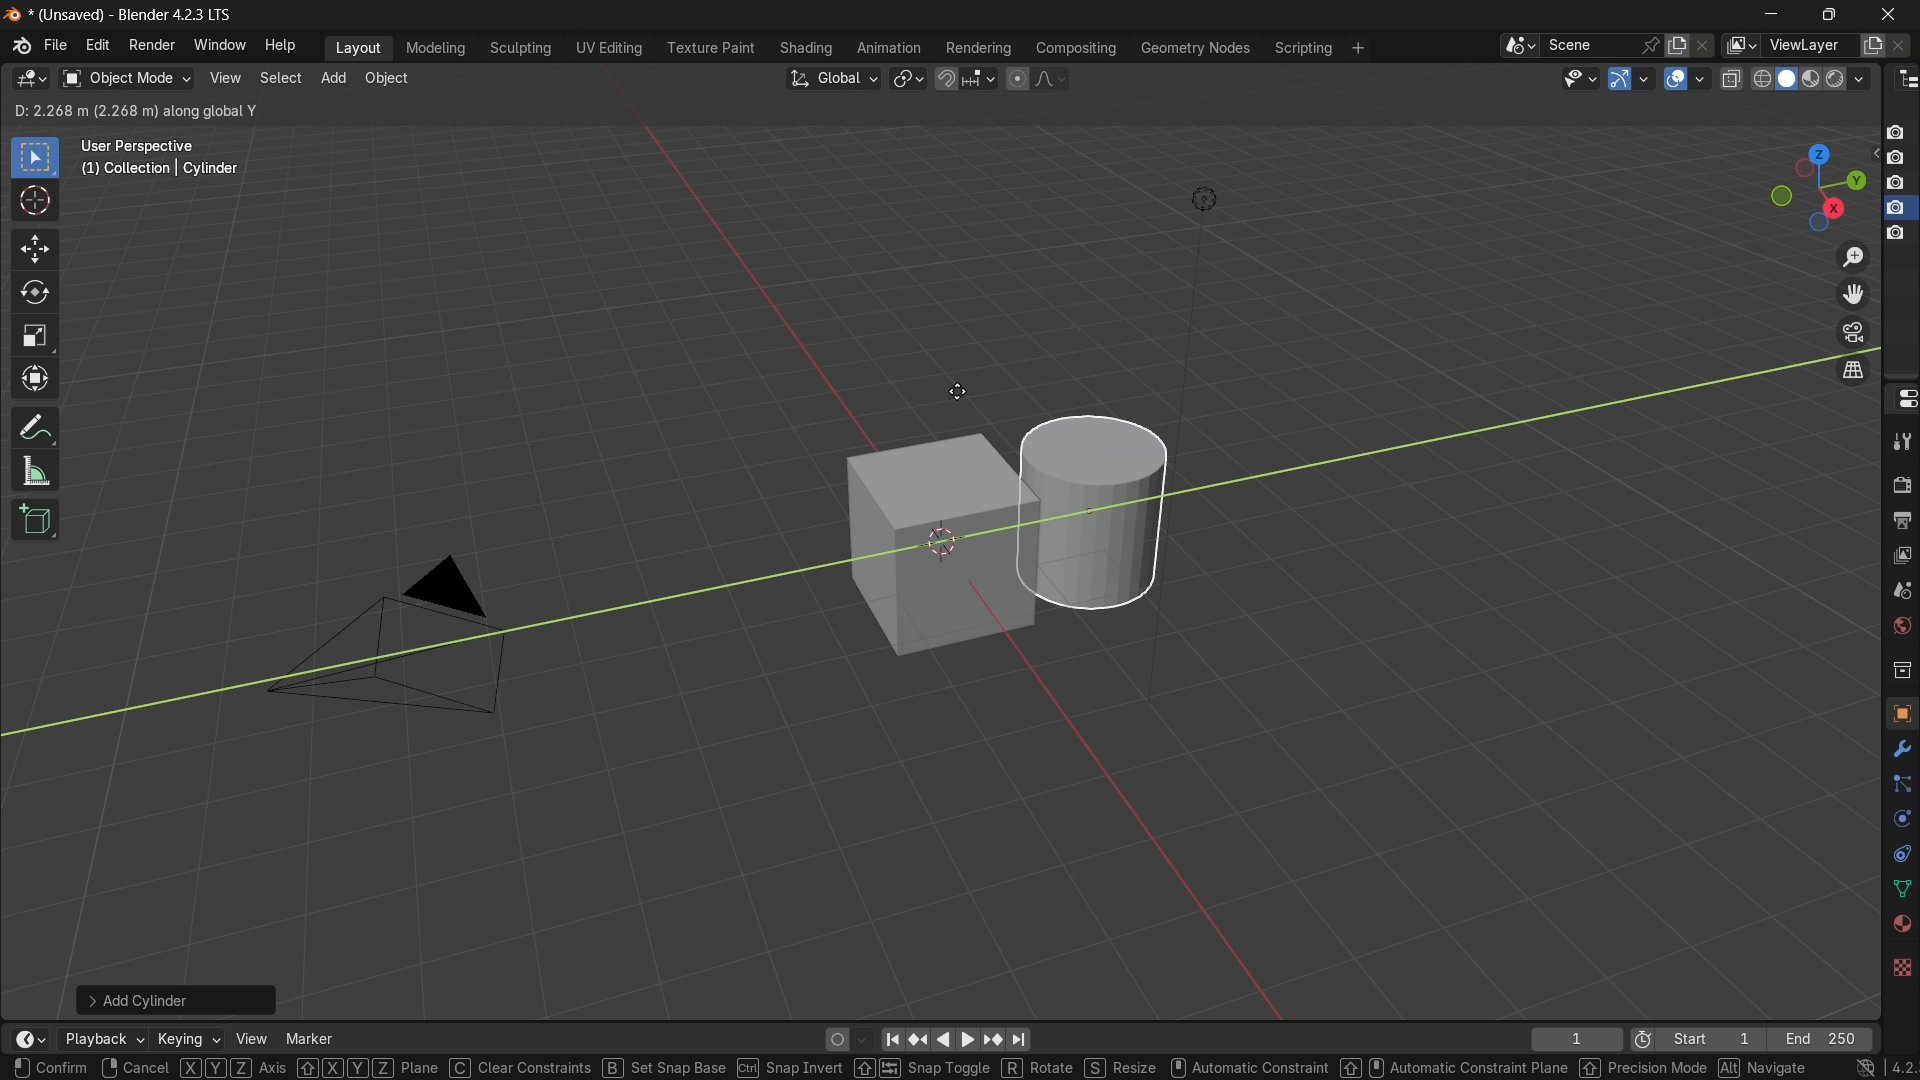 The image size is (1920, 1080). What do you see at coordinates (282, 46) in the screenshot?
I see `help menu` at bounding box center [282, 46].